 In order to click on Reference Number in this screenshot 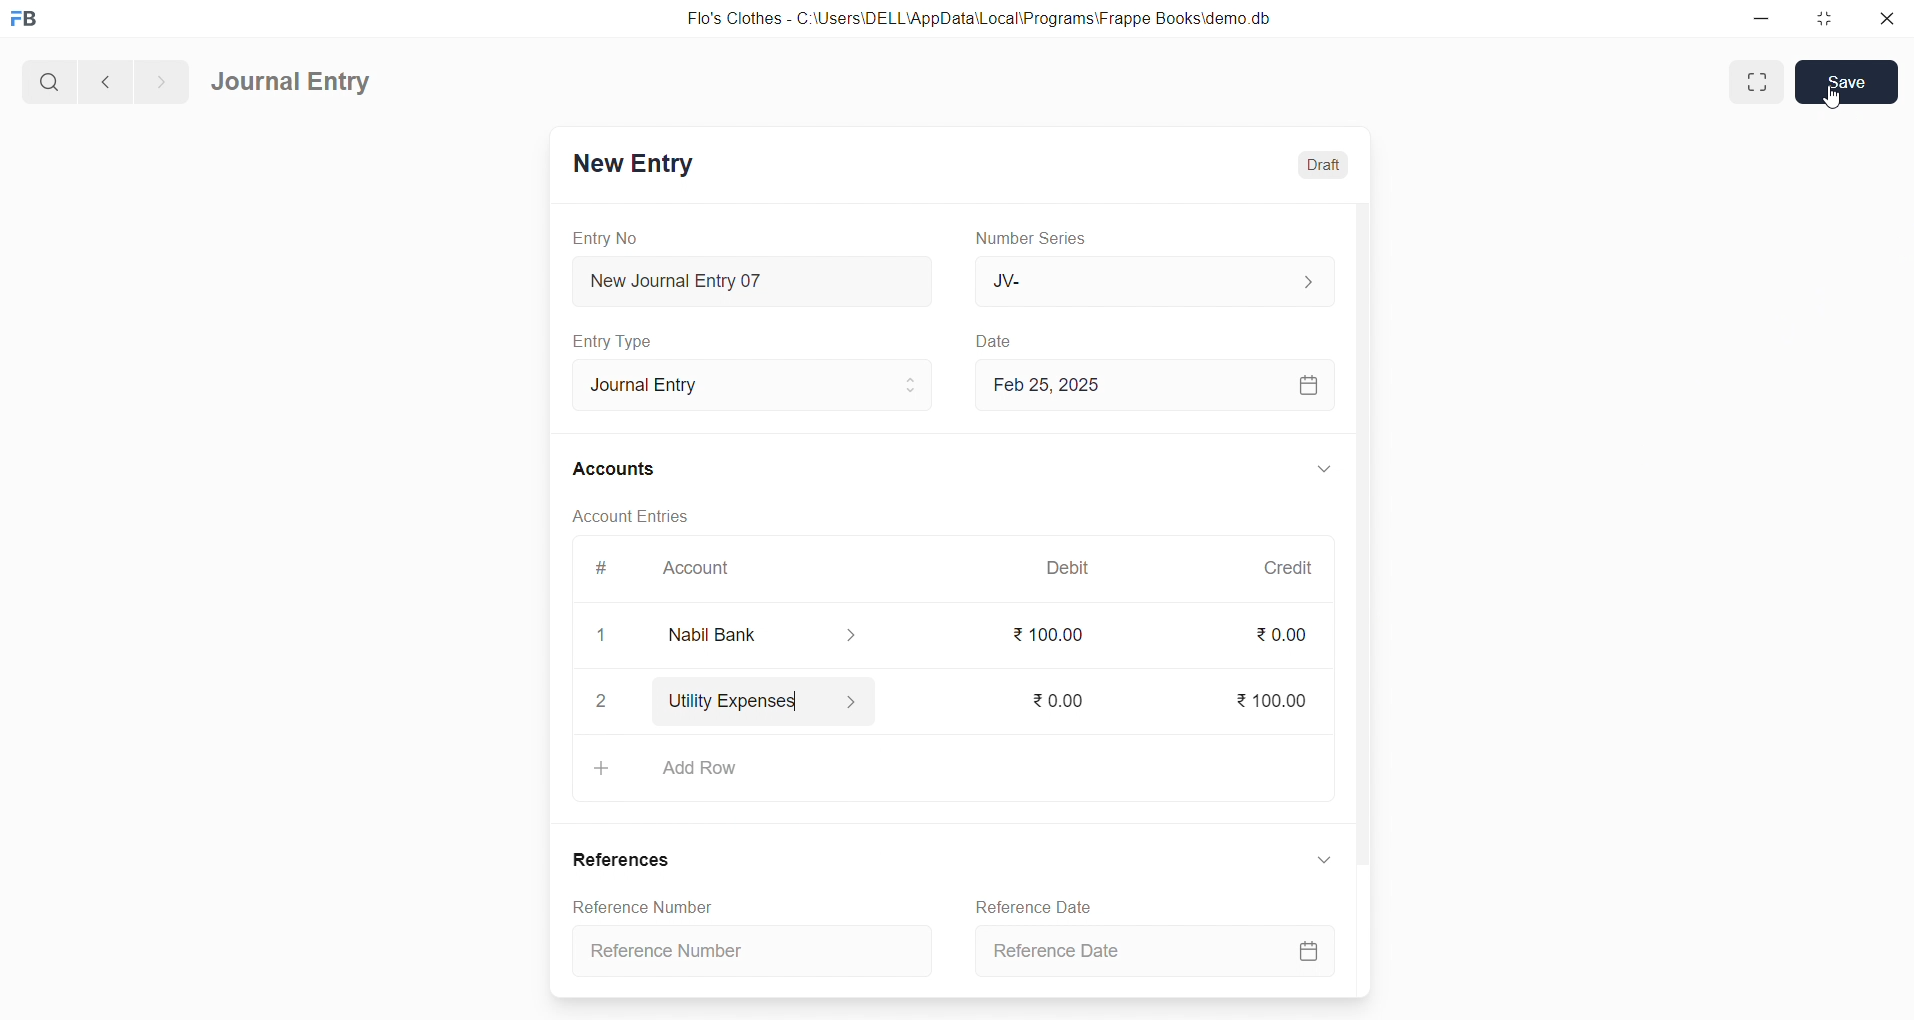, I will do `click(758, 949)`.